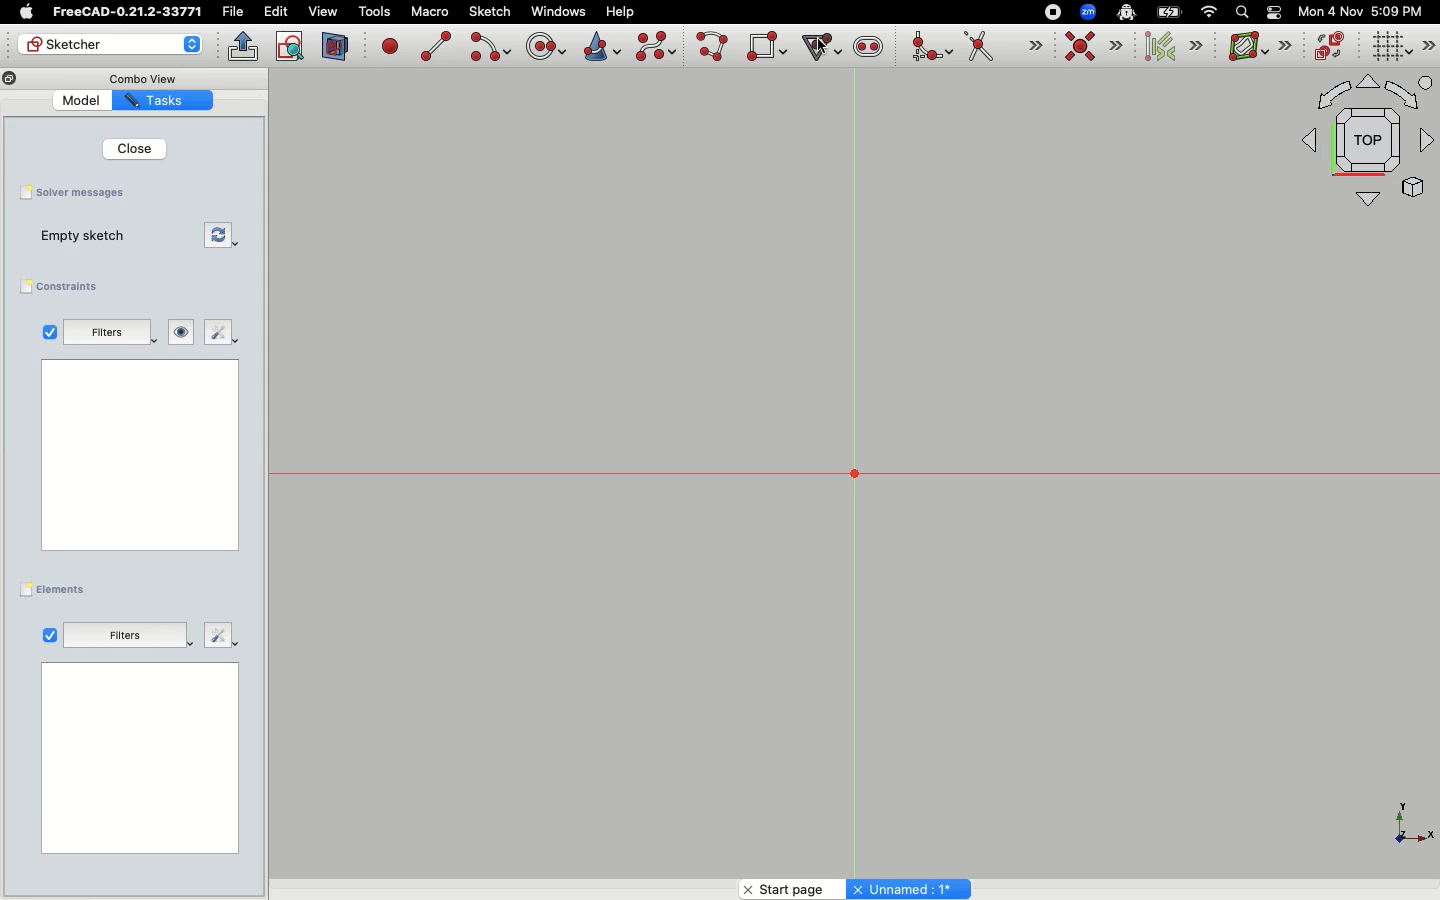 This screenshot has width=1440, height=900. What do you see at coordinates (822, 47) in the screenshot?
I see `Cursor` at bounding box center [822, 47].